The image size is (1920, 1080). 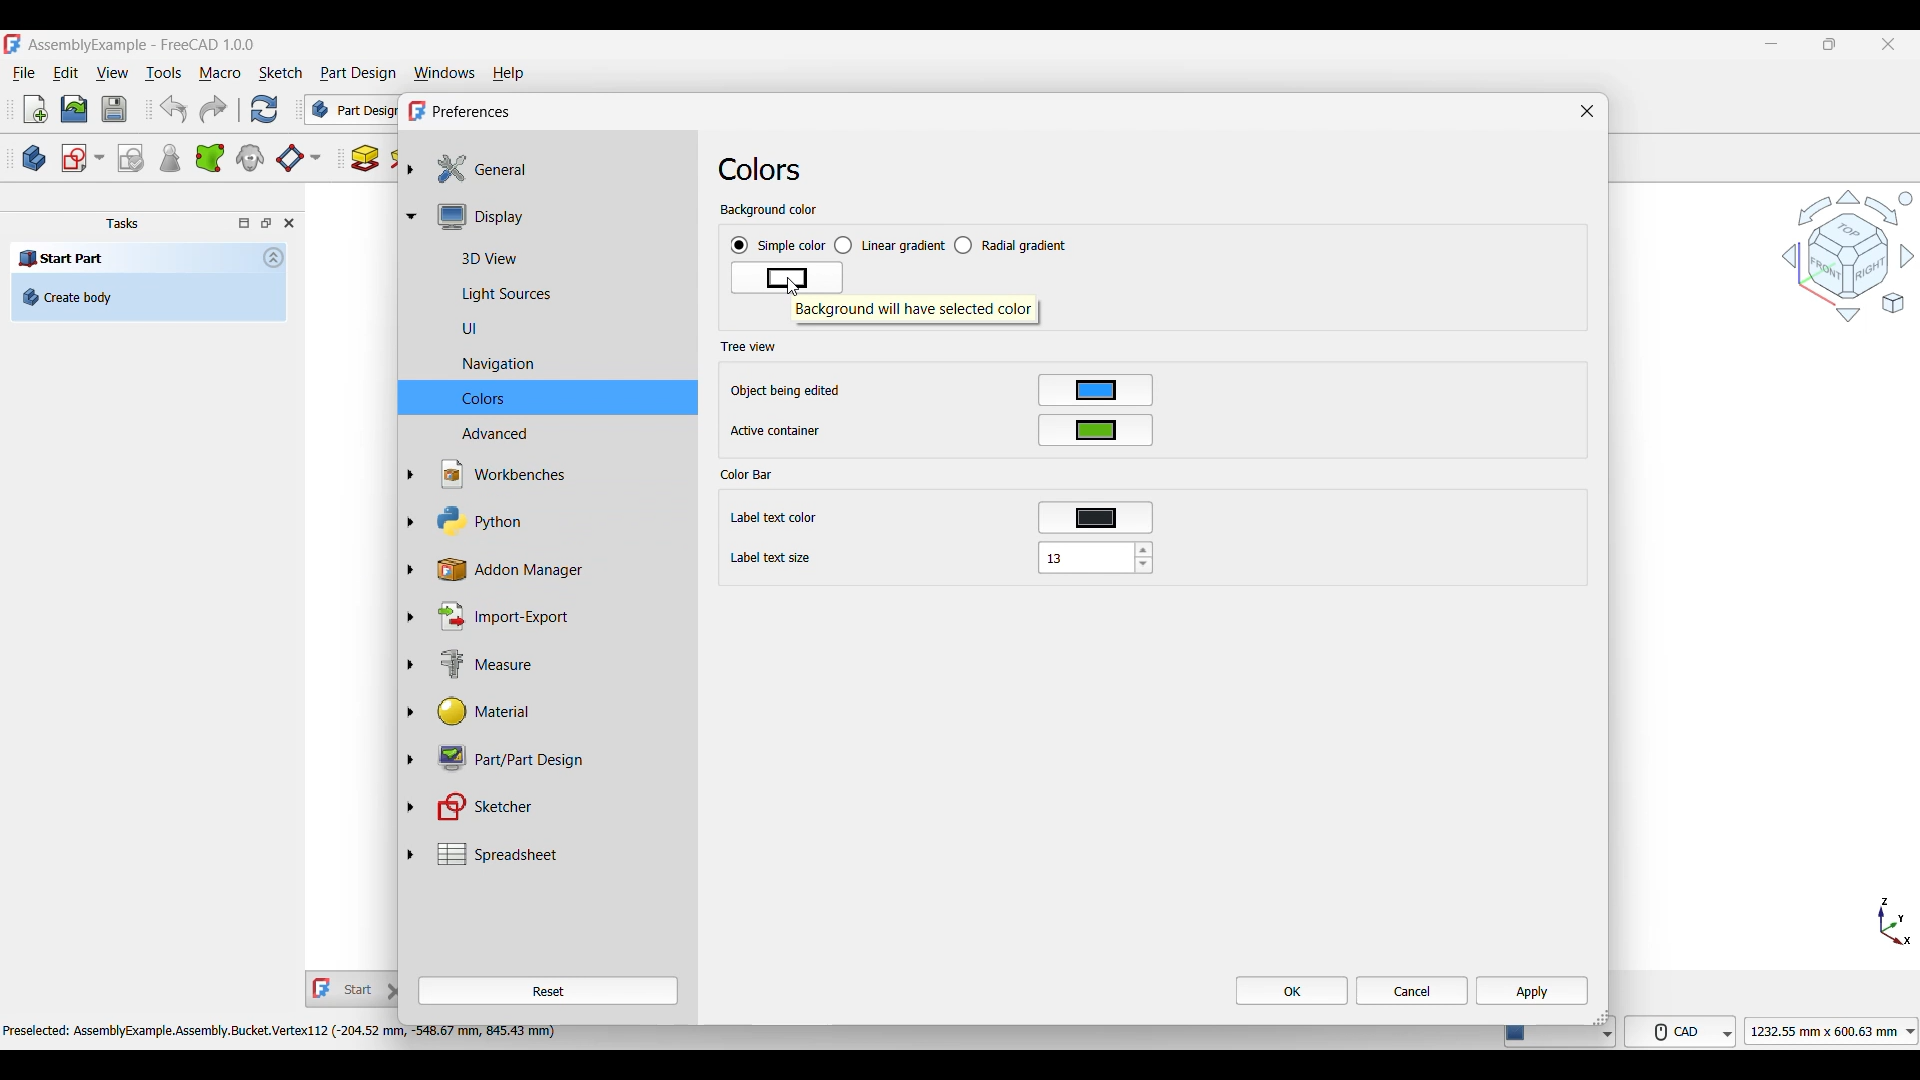 I want to click on OK, so click(x=1292, y=990).